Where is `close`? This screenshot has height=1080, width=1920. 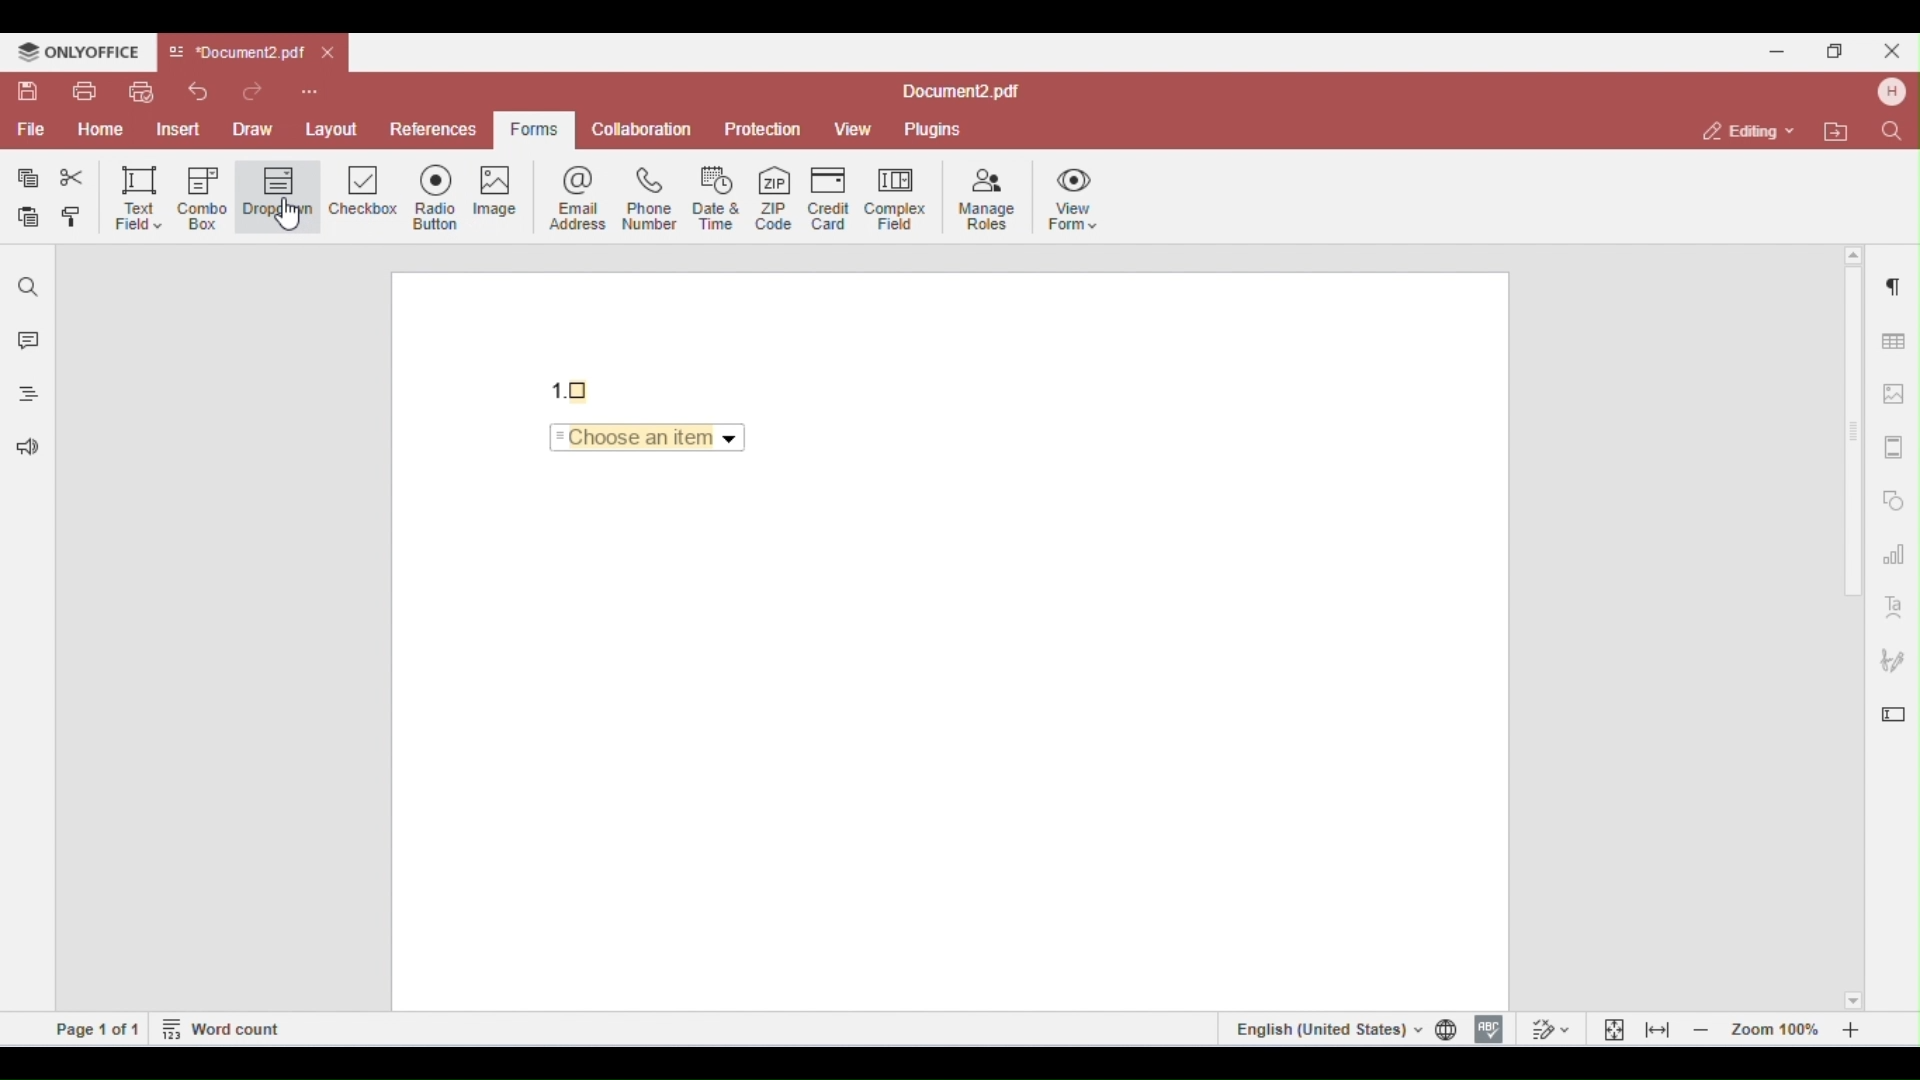
close is located at coordinates (330, 54).